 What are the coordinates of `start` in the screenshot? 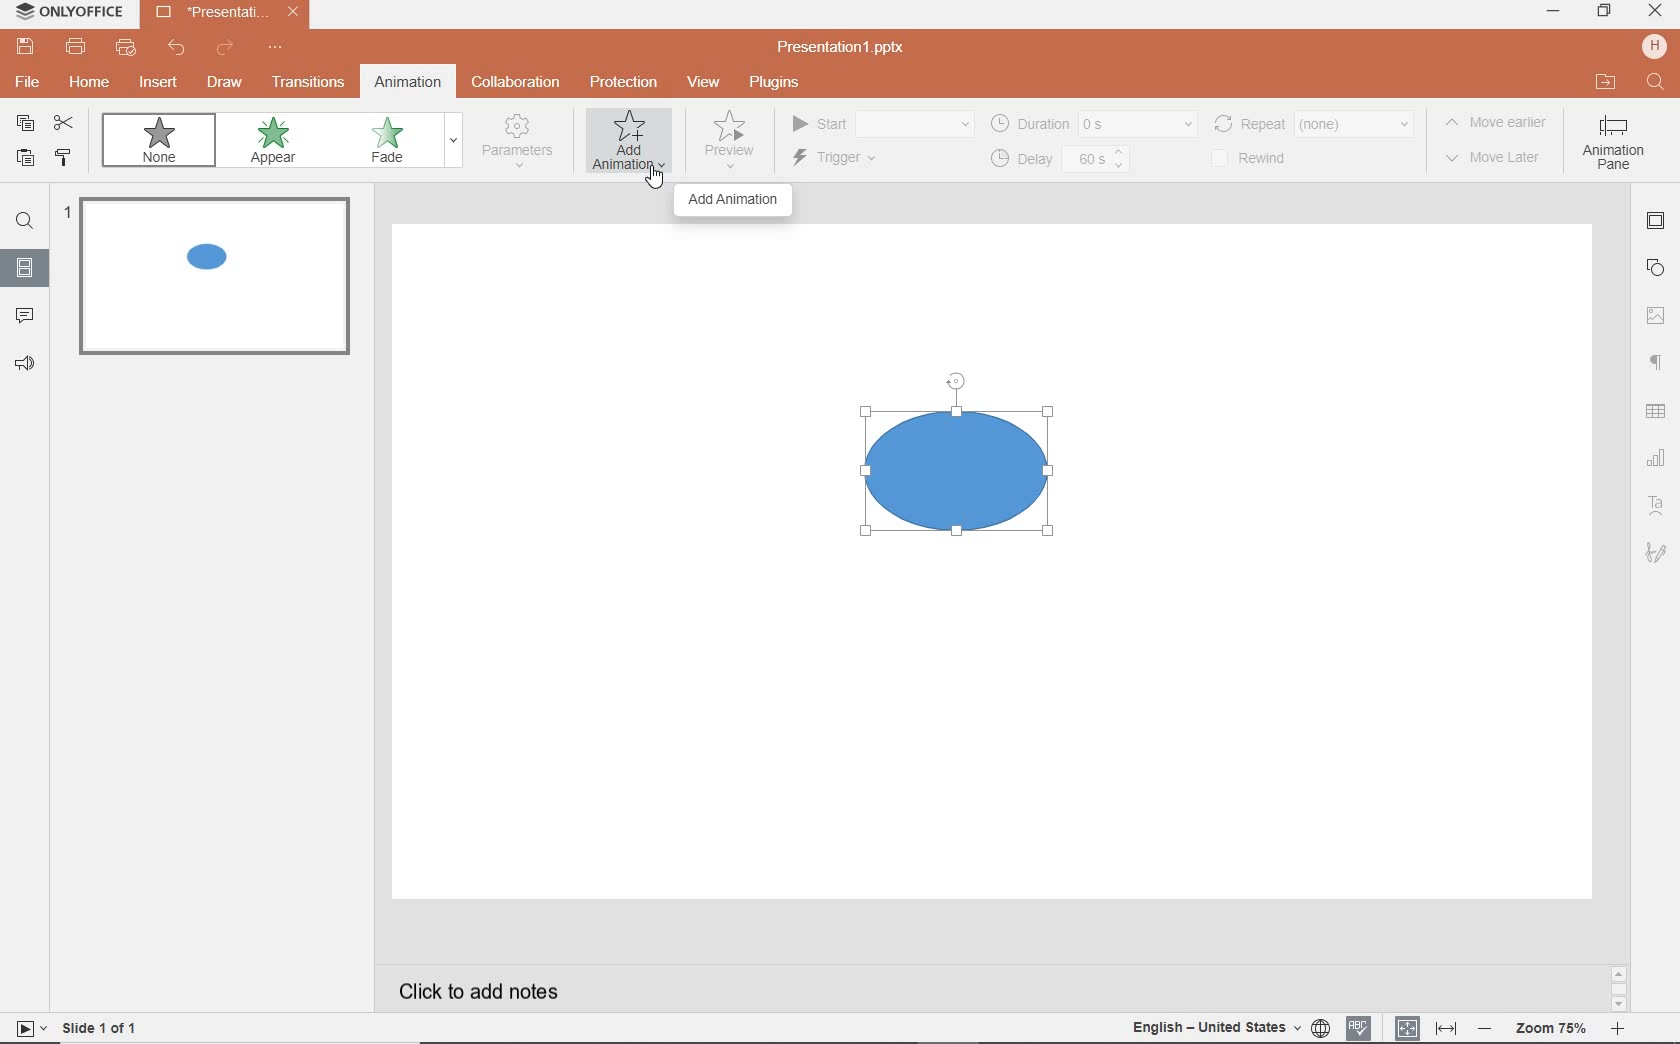 It's located at (880, 125).